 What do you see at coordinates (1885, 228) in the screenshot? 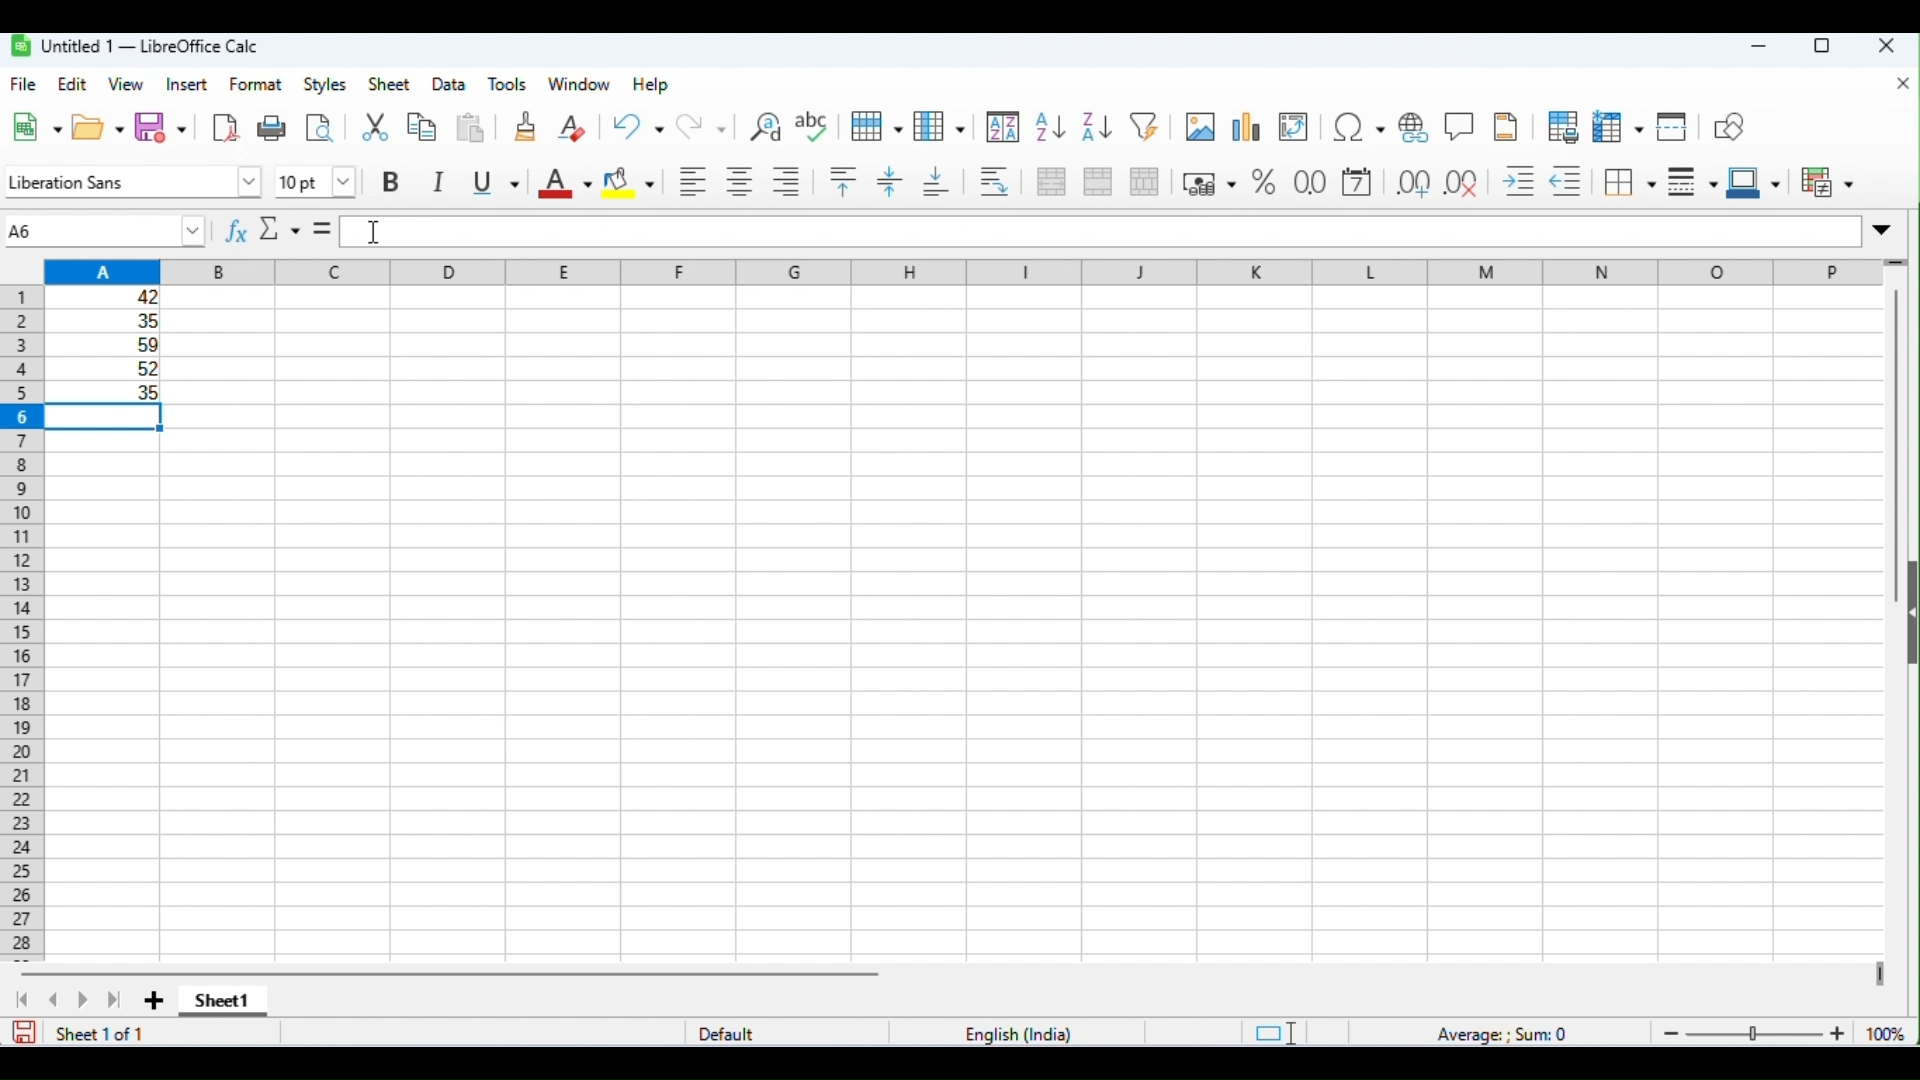
I see `expand` at bounding box center [1885, 228].